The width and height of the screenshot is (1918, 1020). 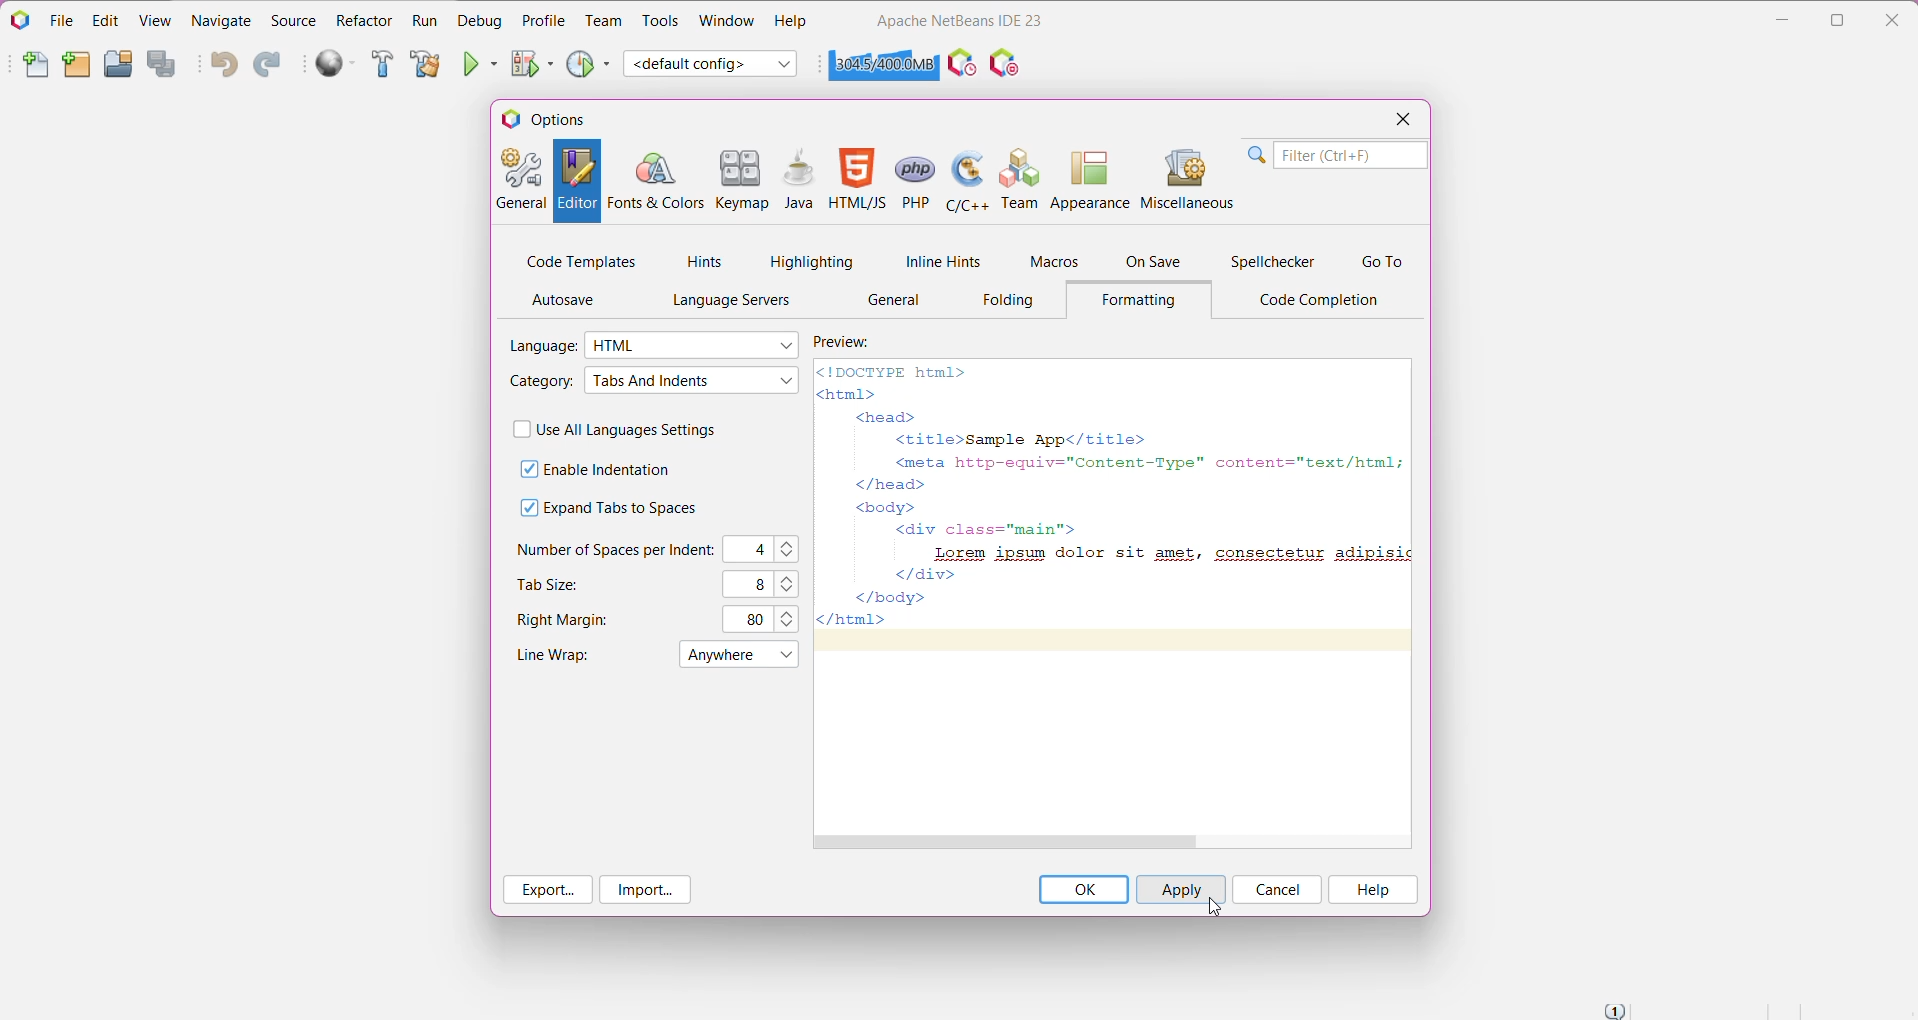 I want to click on C4, so click(x=752, y=550).